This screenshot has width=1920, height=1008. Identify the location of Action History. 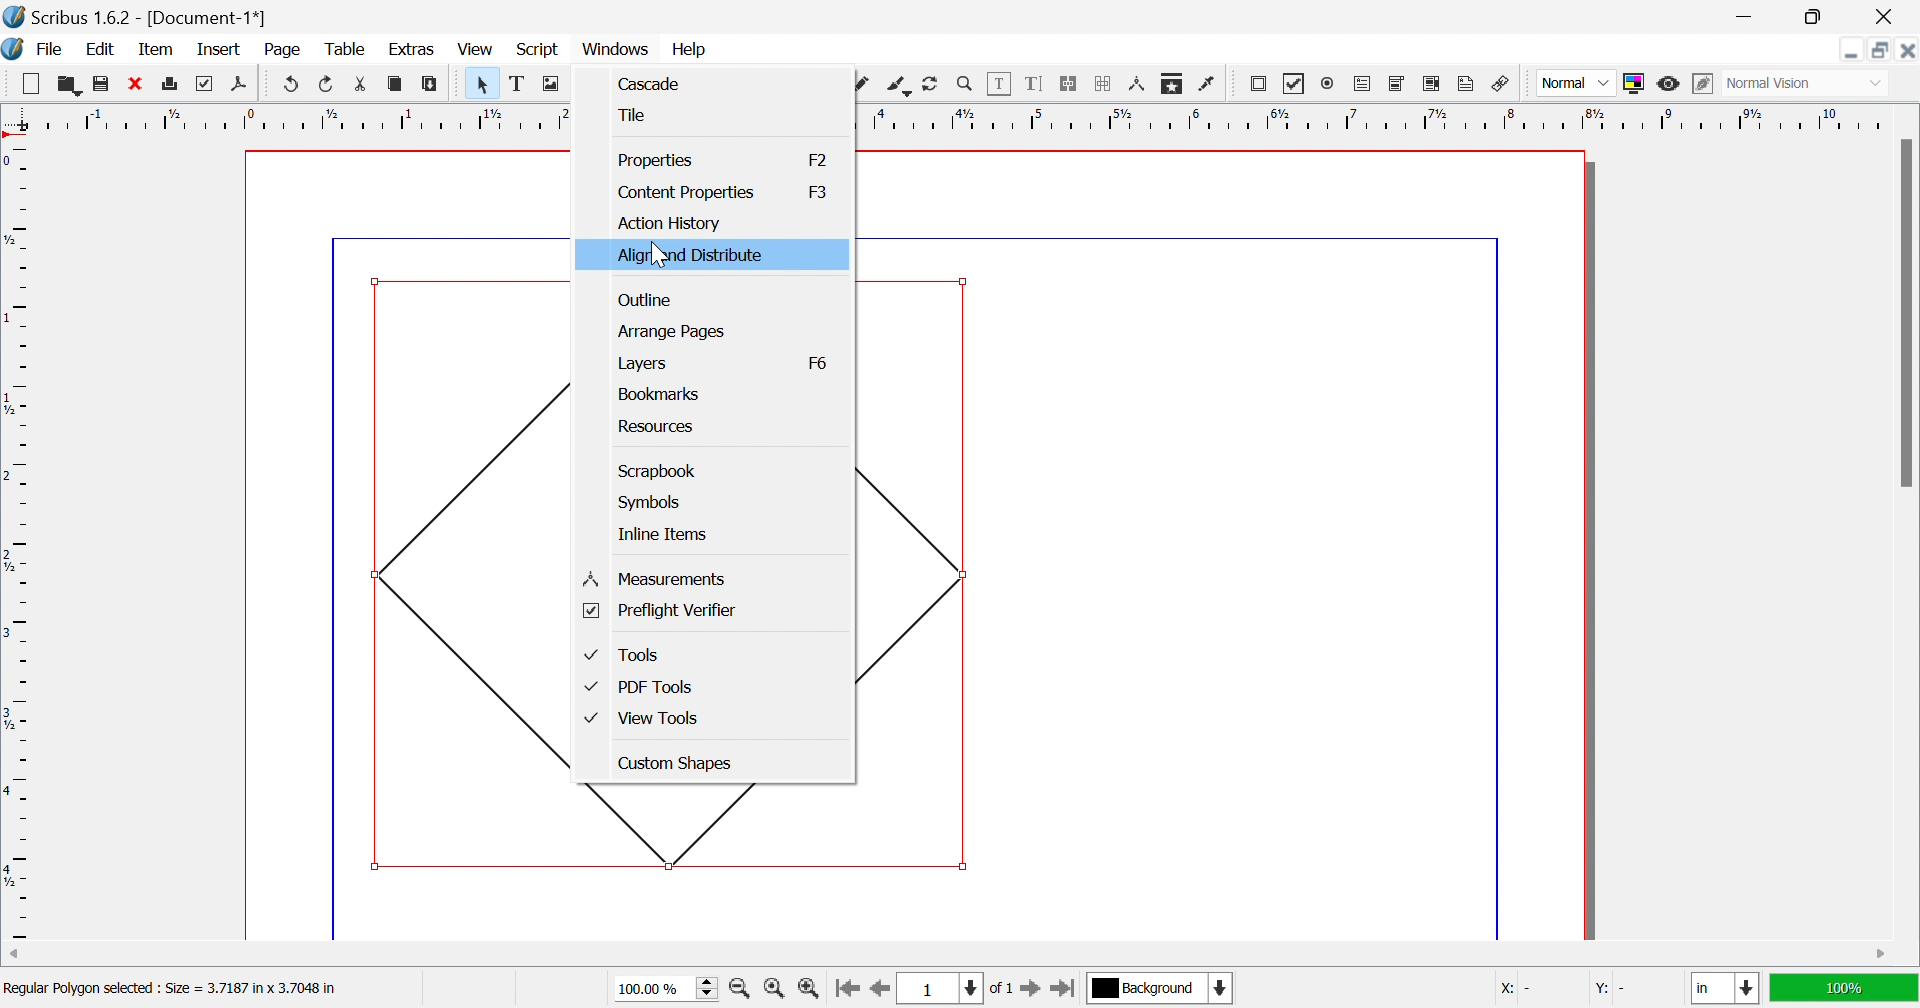
(670, 223).